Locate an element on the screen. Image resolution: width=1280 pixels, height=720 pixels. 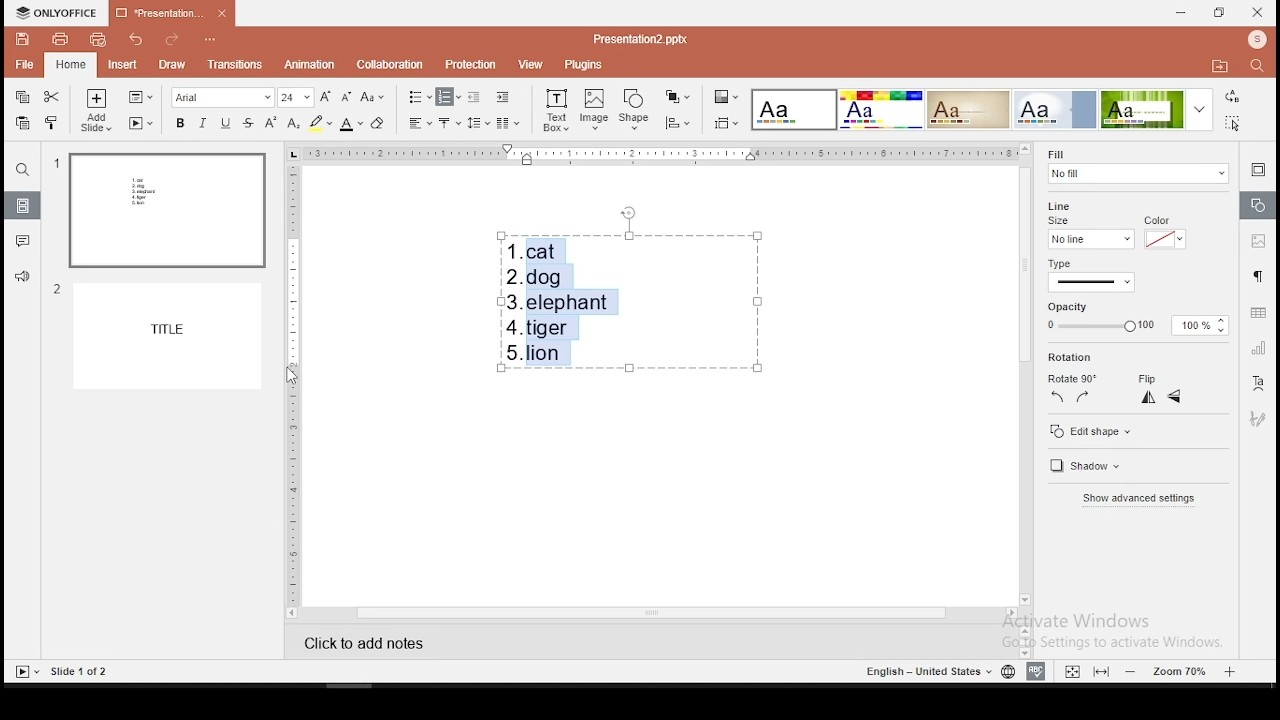
flip is located at coordinates (1144, 379).